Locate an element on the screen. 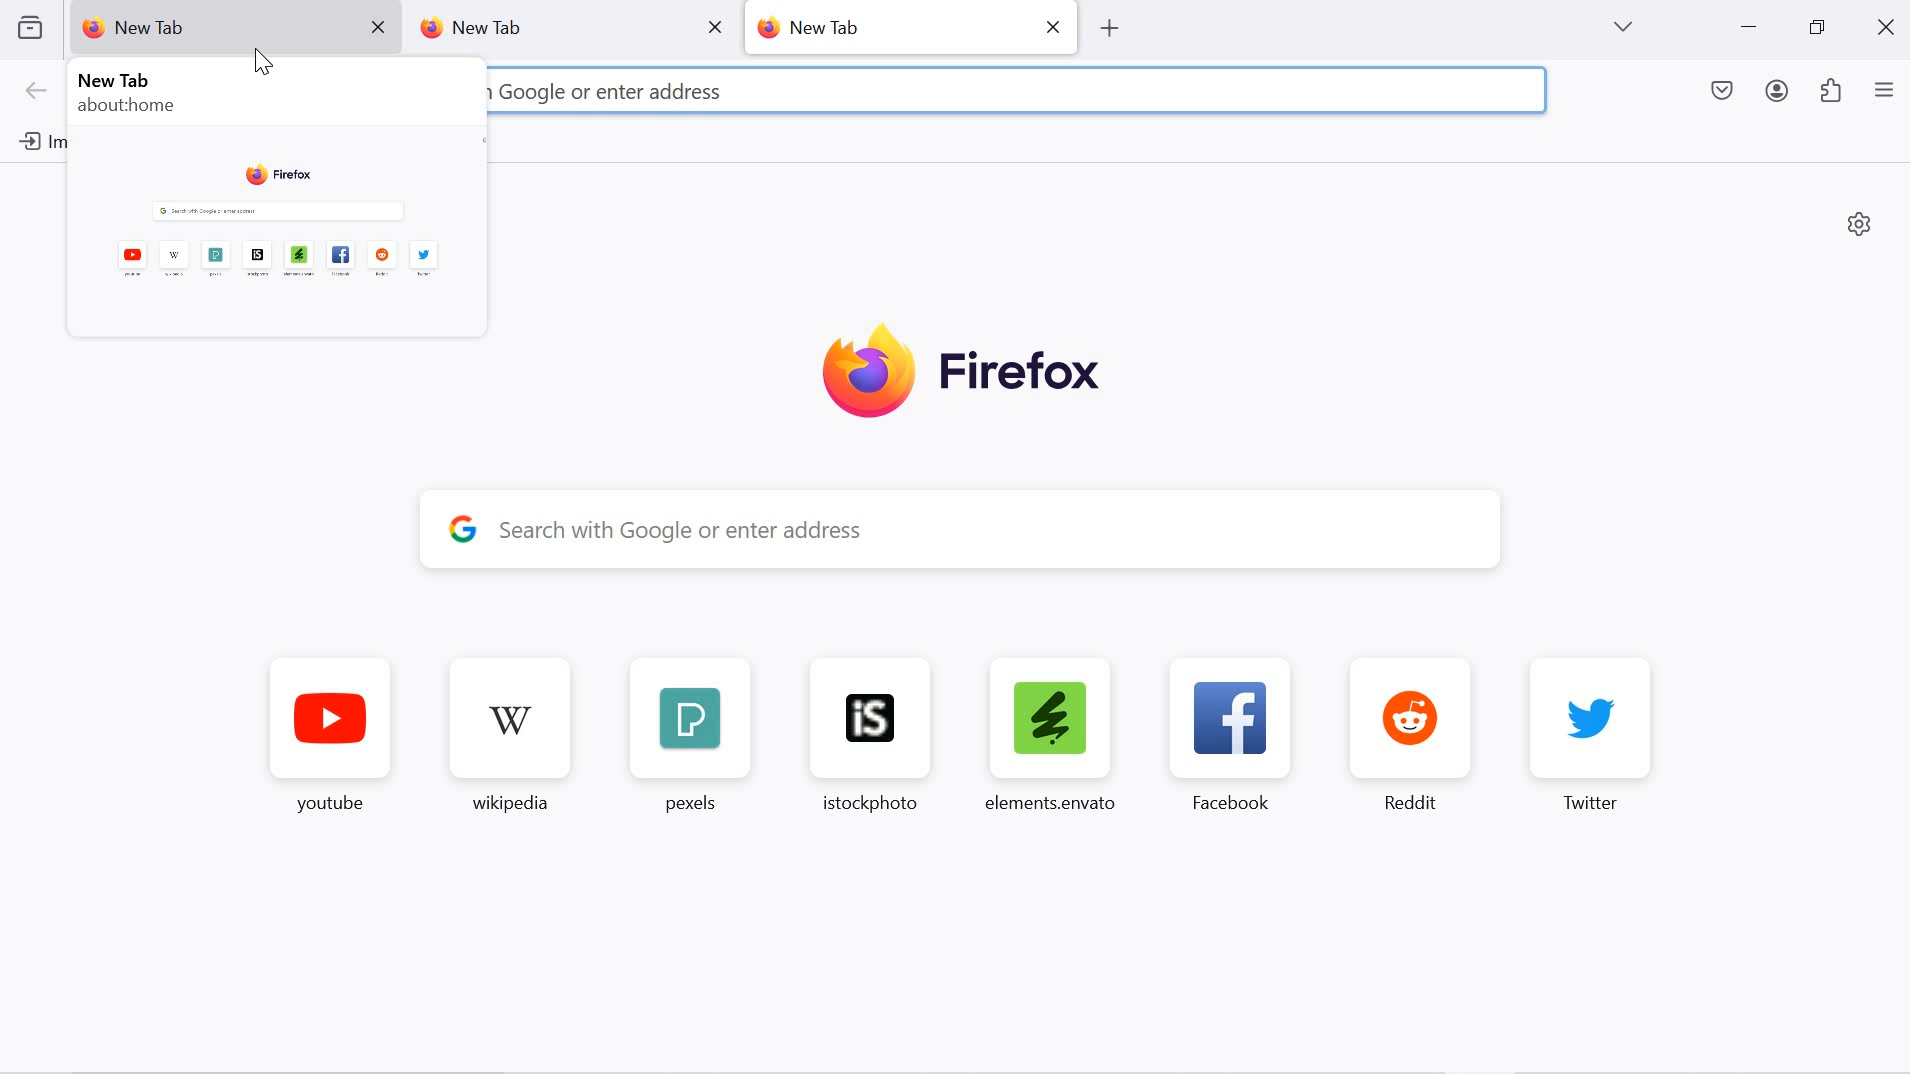  cursor is located at coordinates (264, 61).